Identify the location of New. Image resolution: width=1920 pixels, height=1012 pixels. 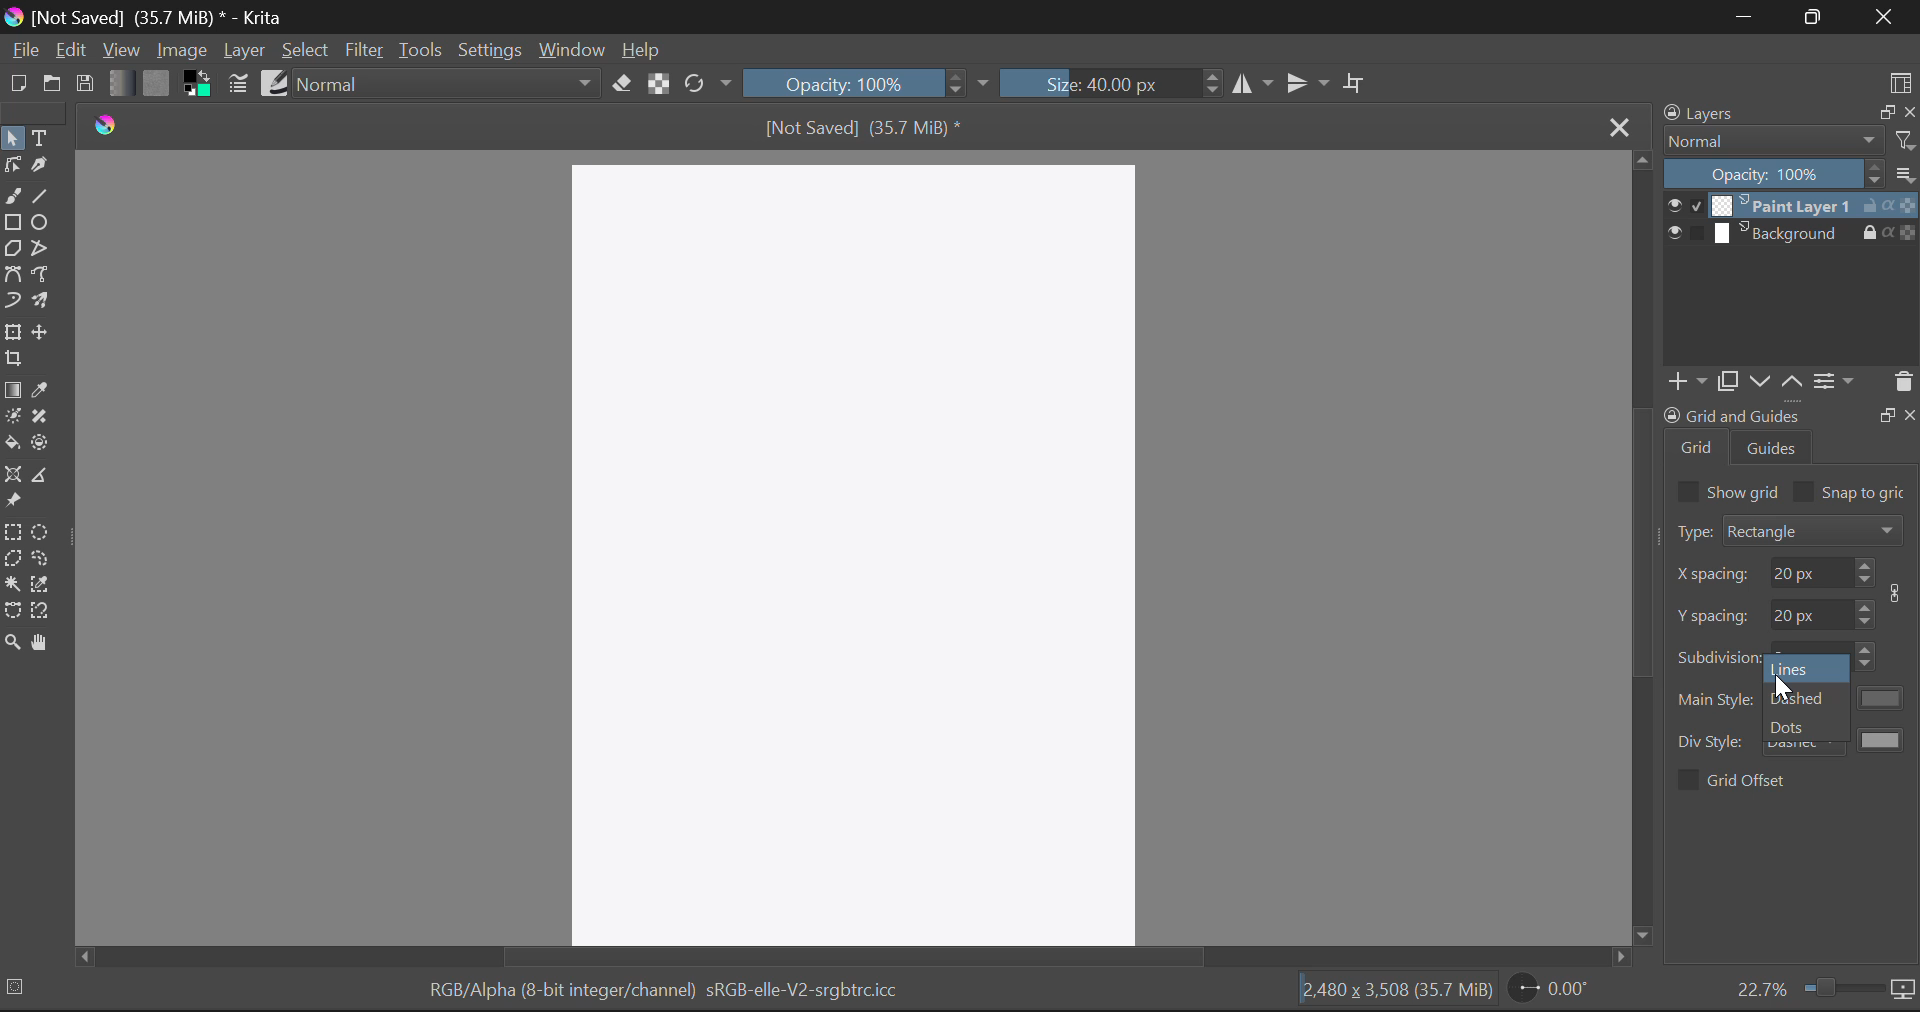
(17, 83).